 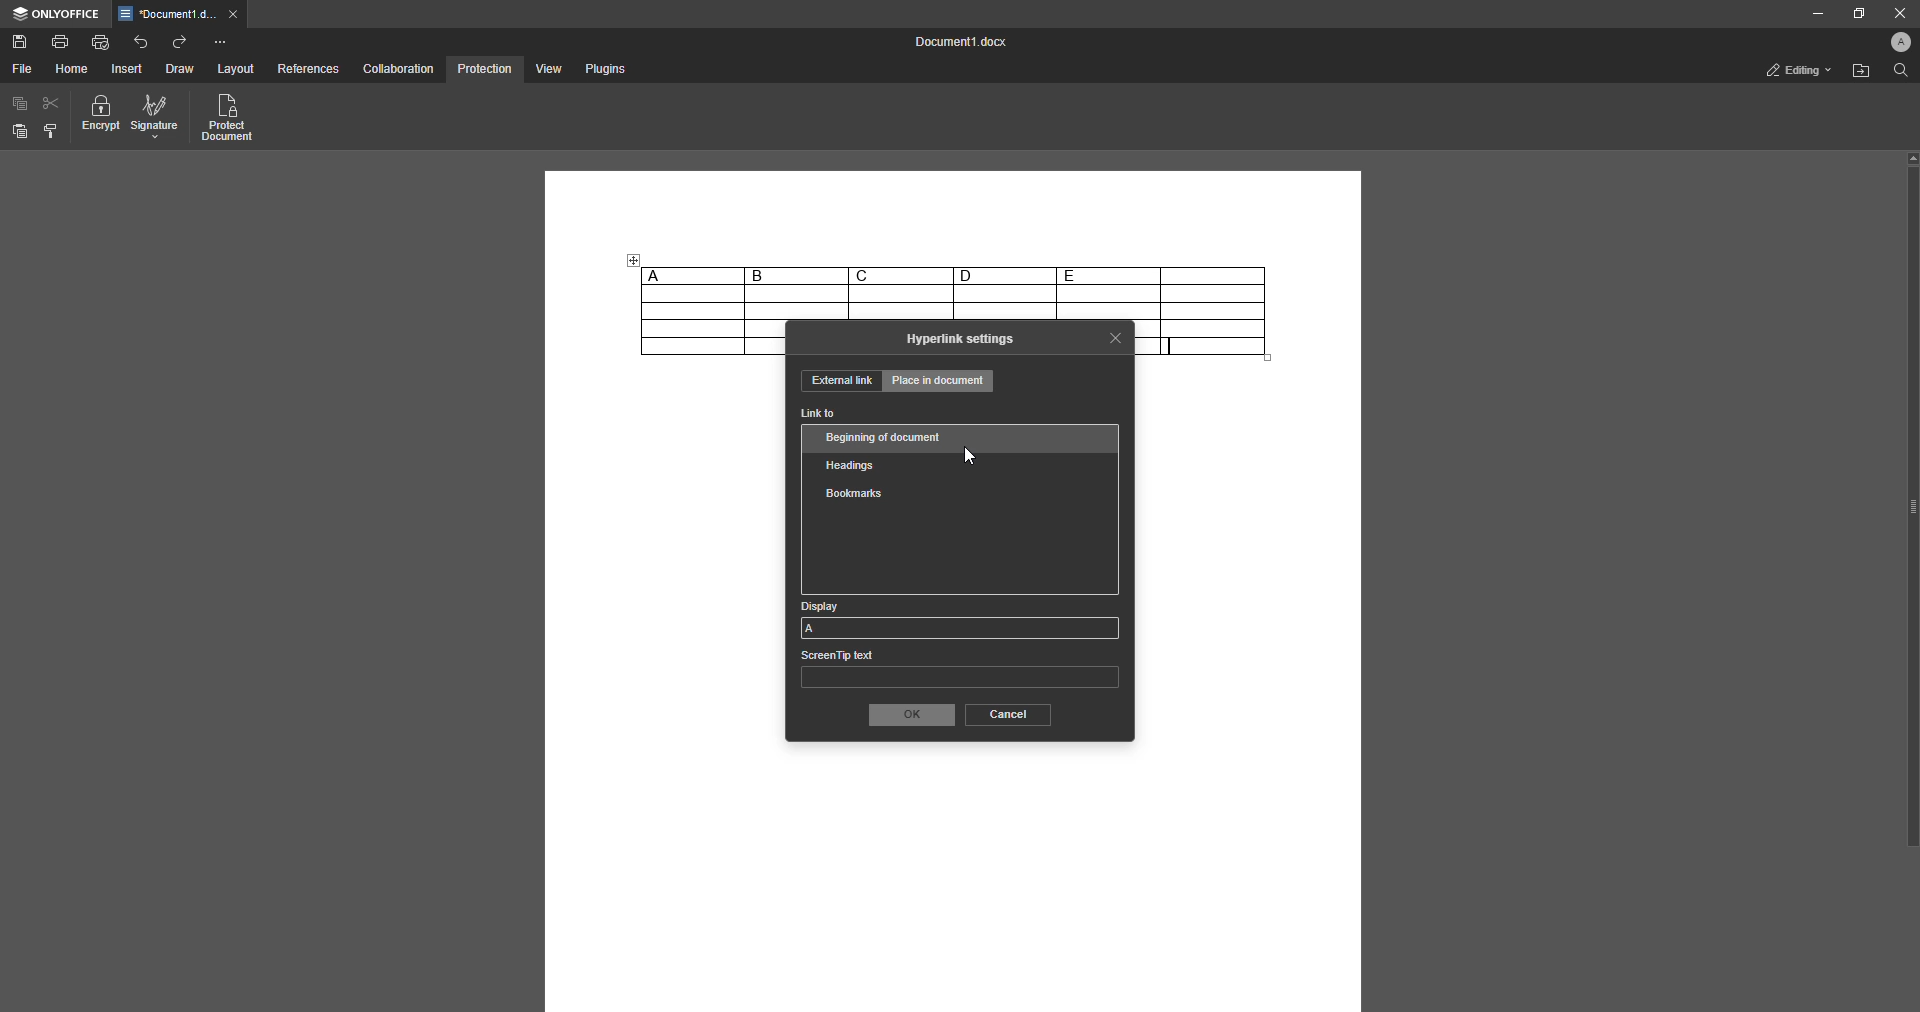 What do you see at coordinates (220, 42) in the screenshot?
I see `Options` at bounding box center [220, 42].